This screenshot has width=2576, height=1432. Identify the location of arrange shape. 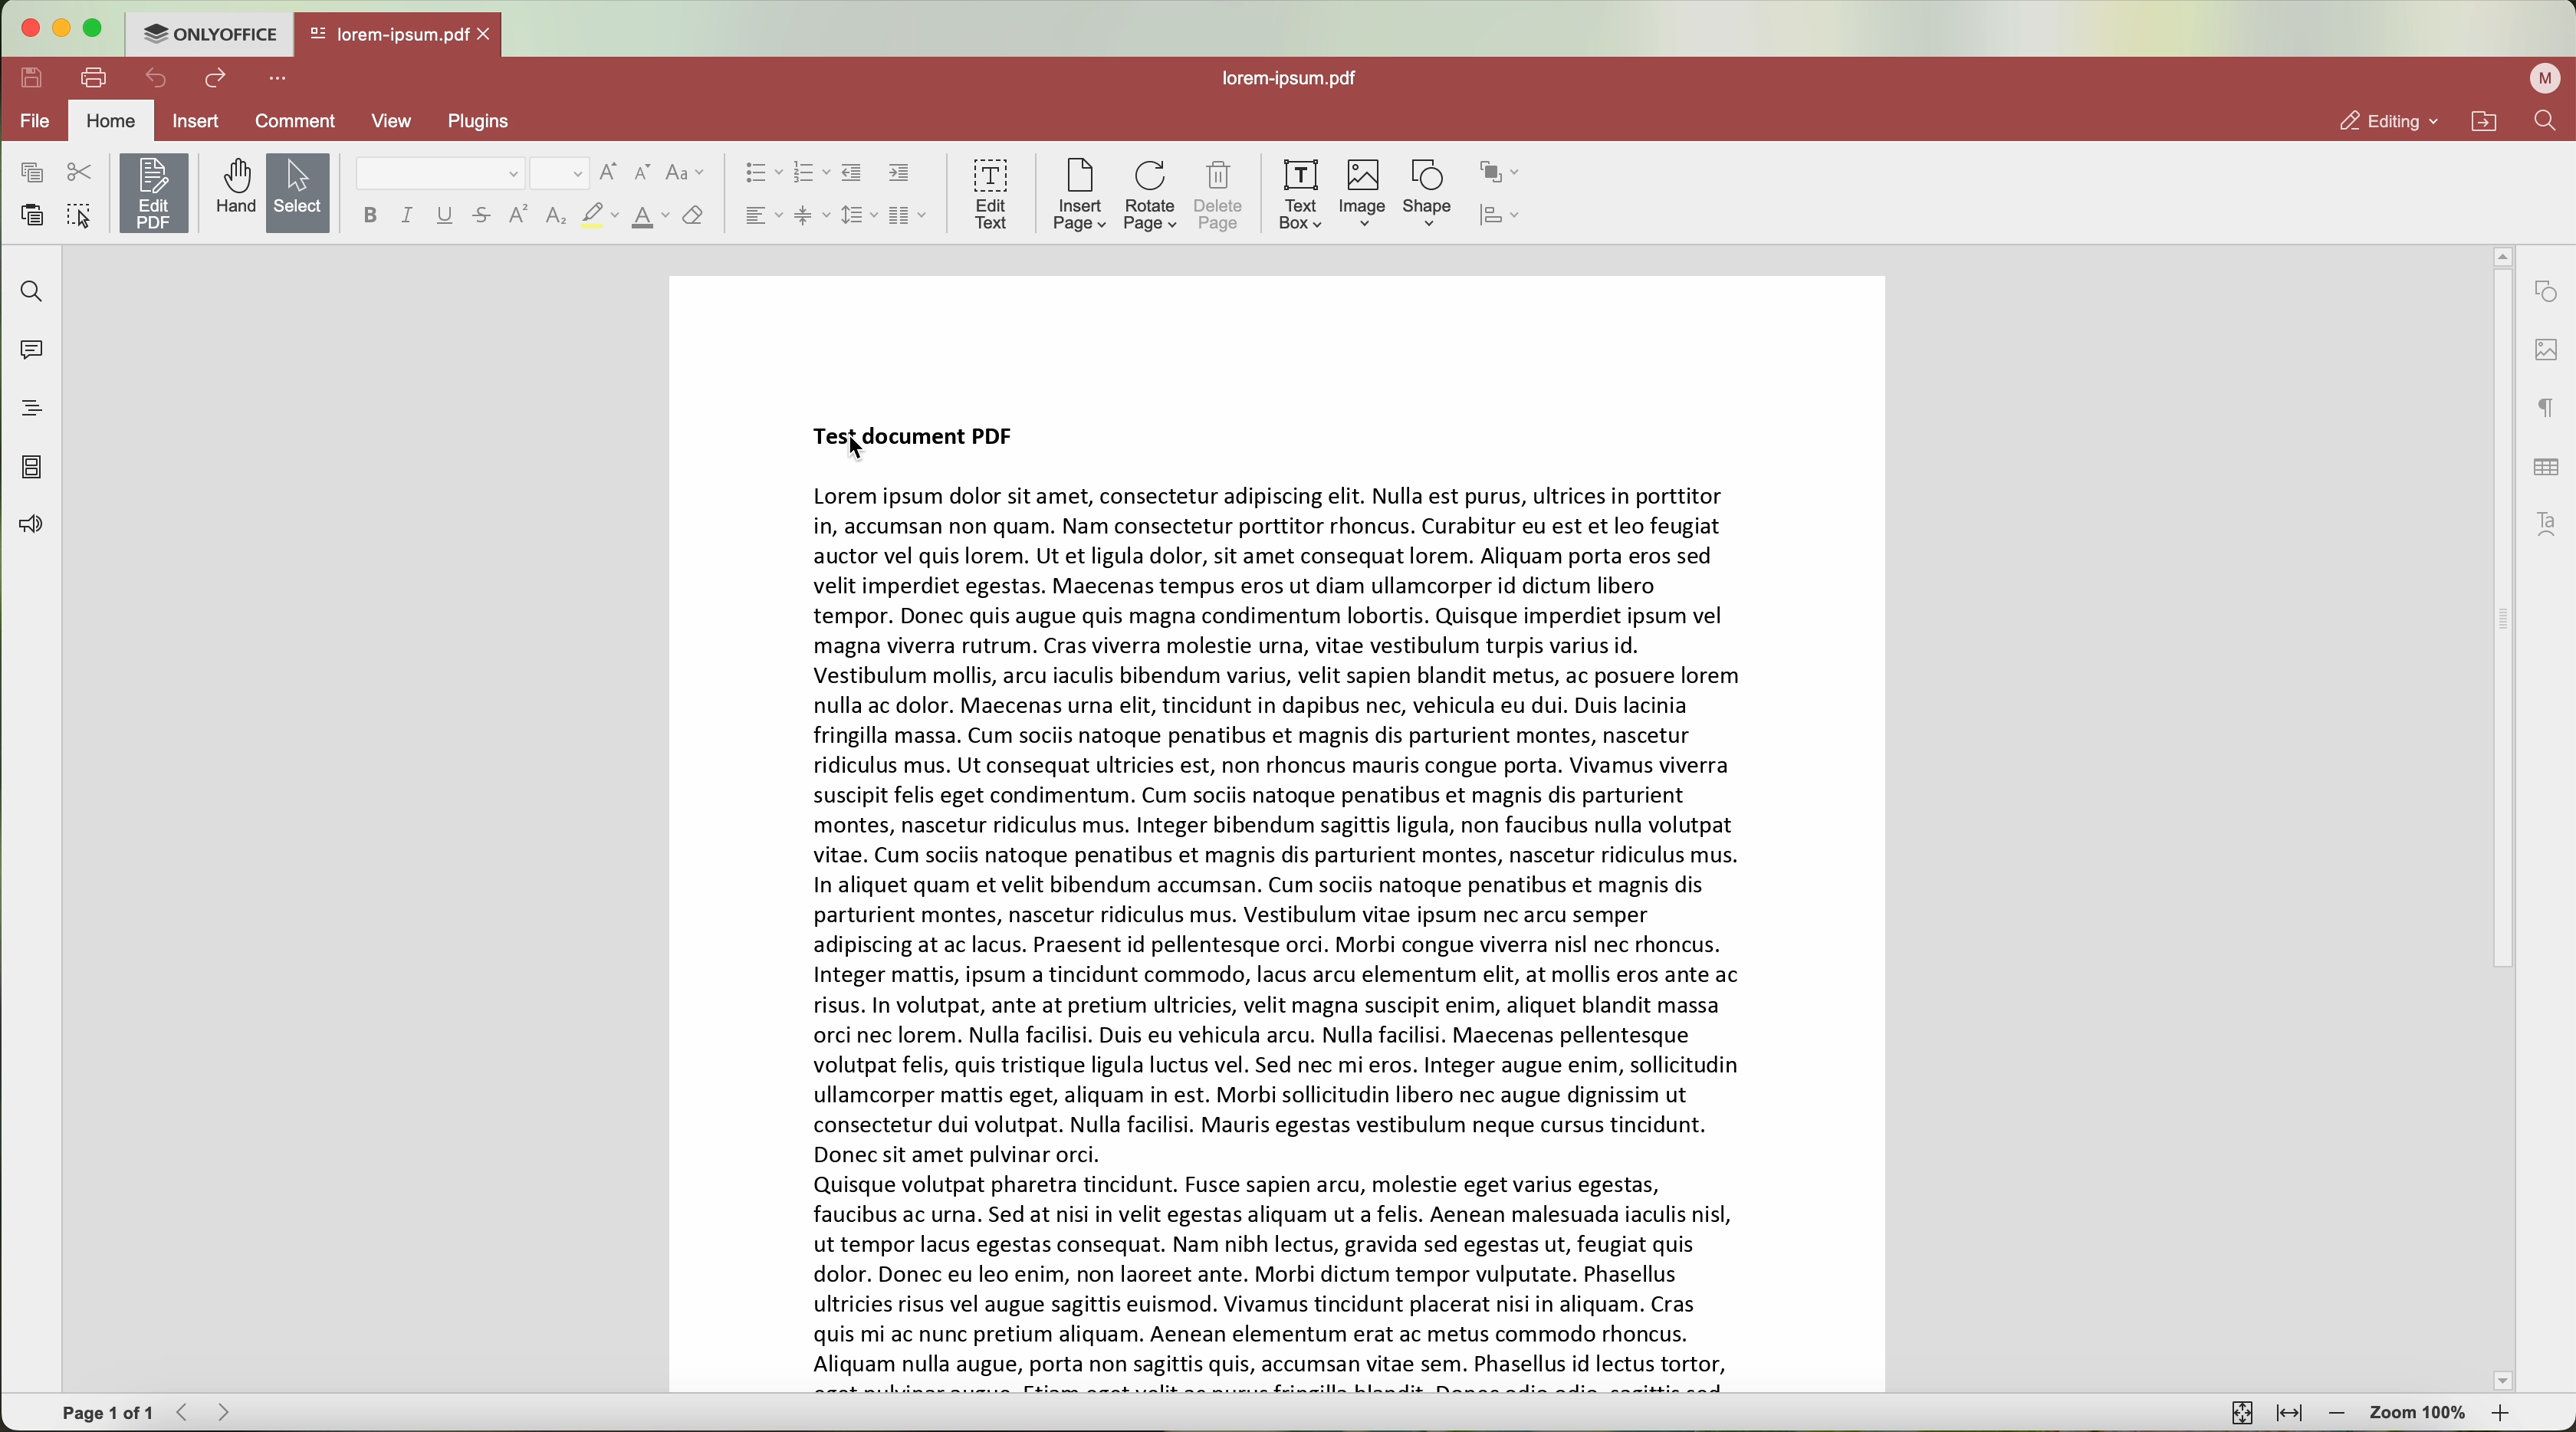
(1500, 173).